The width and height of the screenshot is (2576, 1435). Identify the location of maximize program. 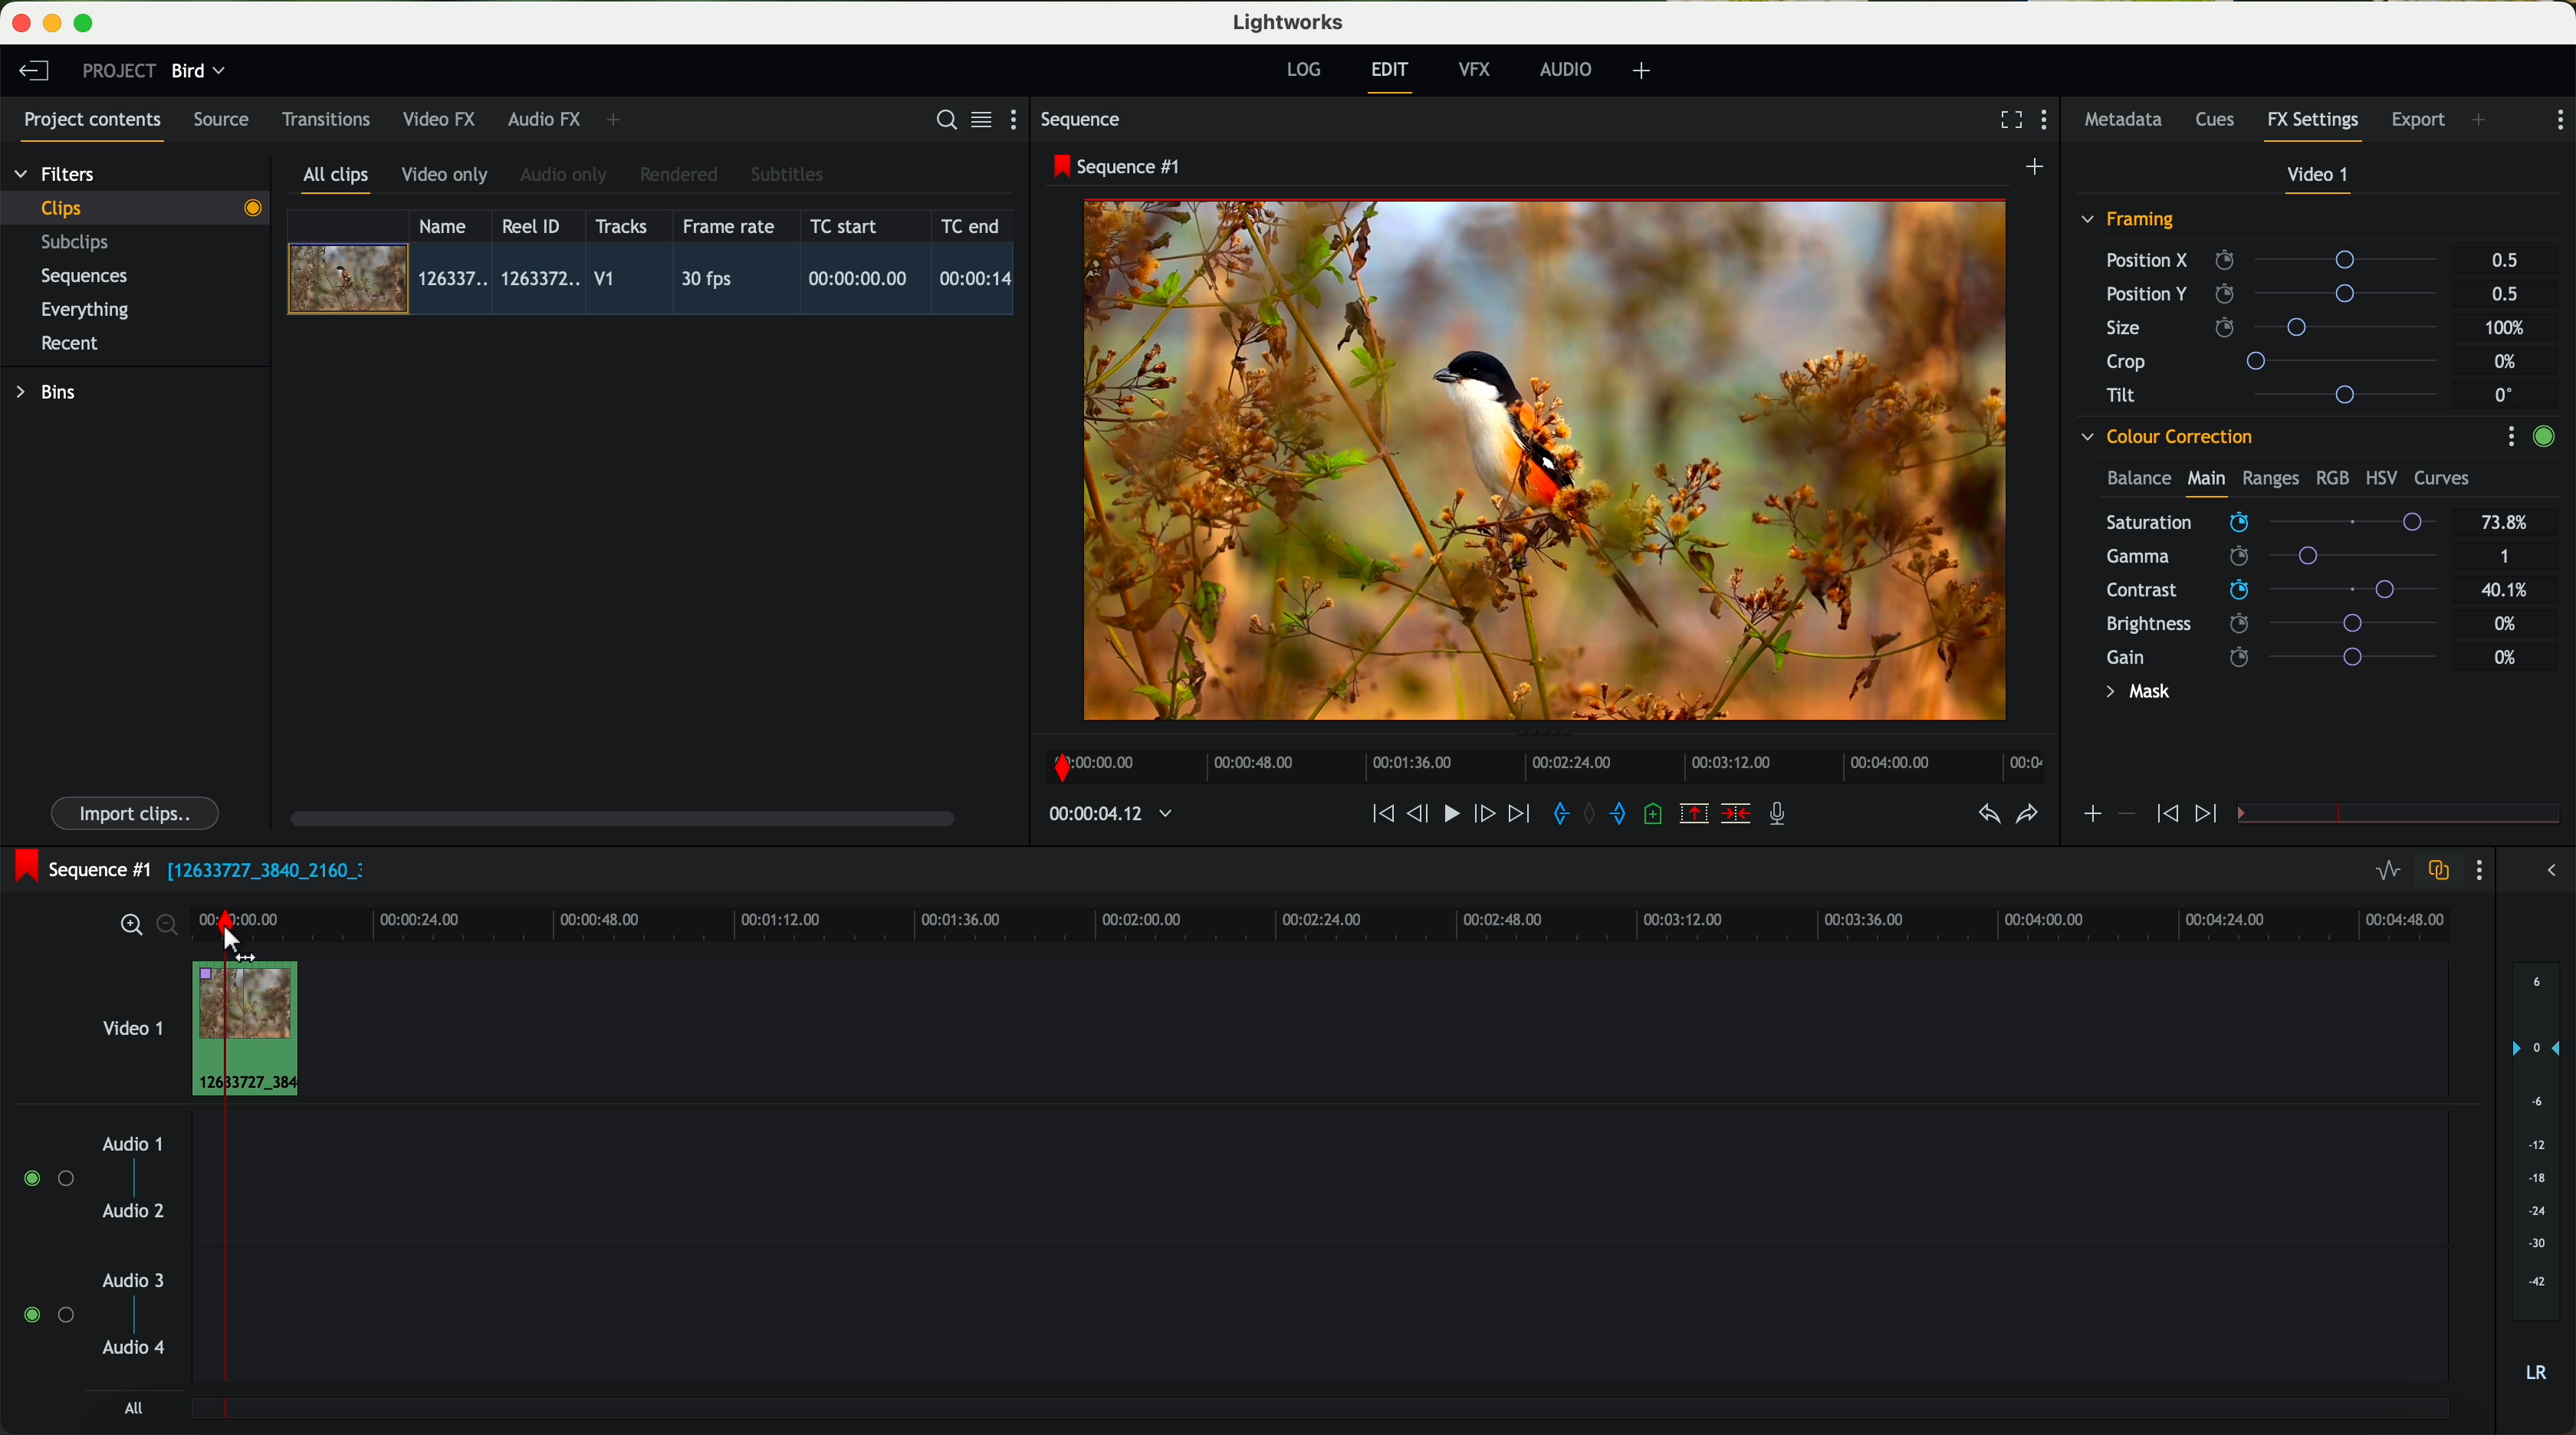
(87, 24).